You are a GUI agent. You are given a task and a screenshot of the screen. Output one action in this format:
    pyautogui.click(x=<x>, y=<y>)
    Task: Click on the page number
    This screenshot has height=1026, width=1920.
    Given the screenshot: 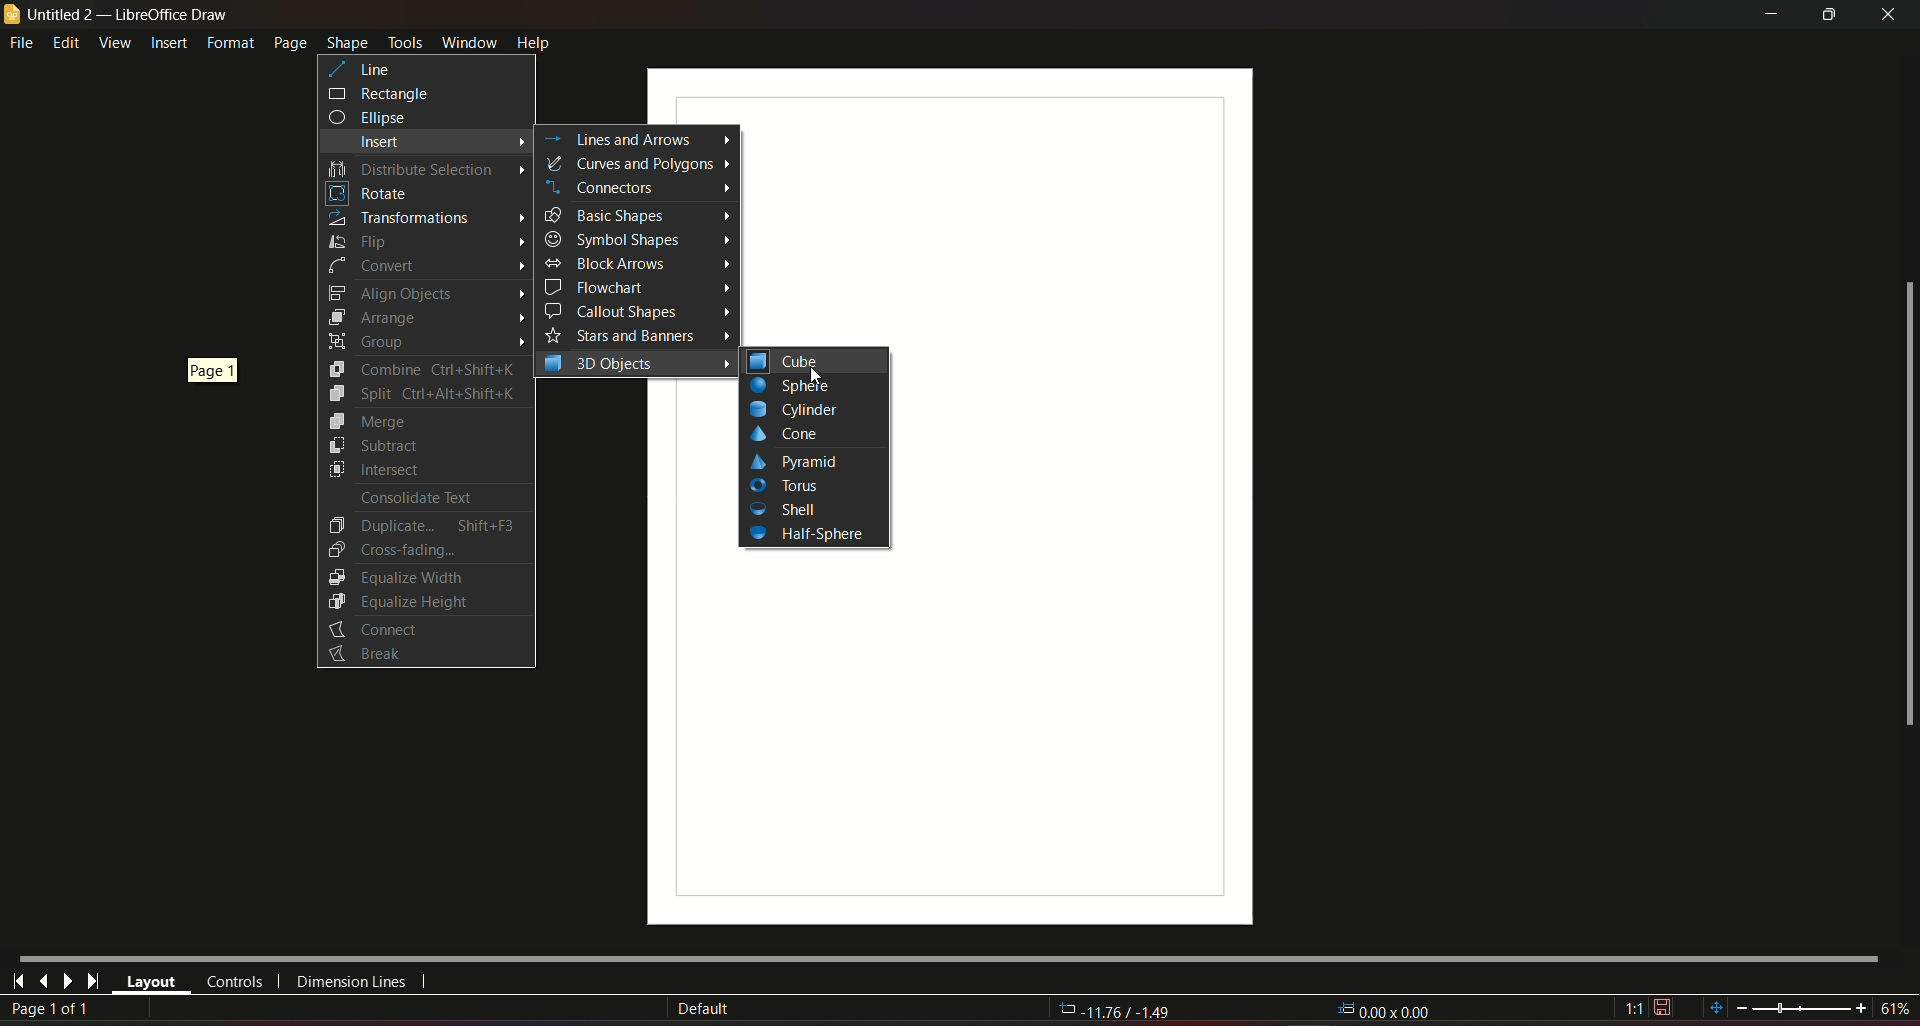 What is the action you would take?
    pyautogui.click(x=54, y=1010)
    